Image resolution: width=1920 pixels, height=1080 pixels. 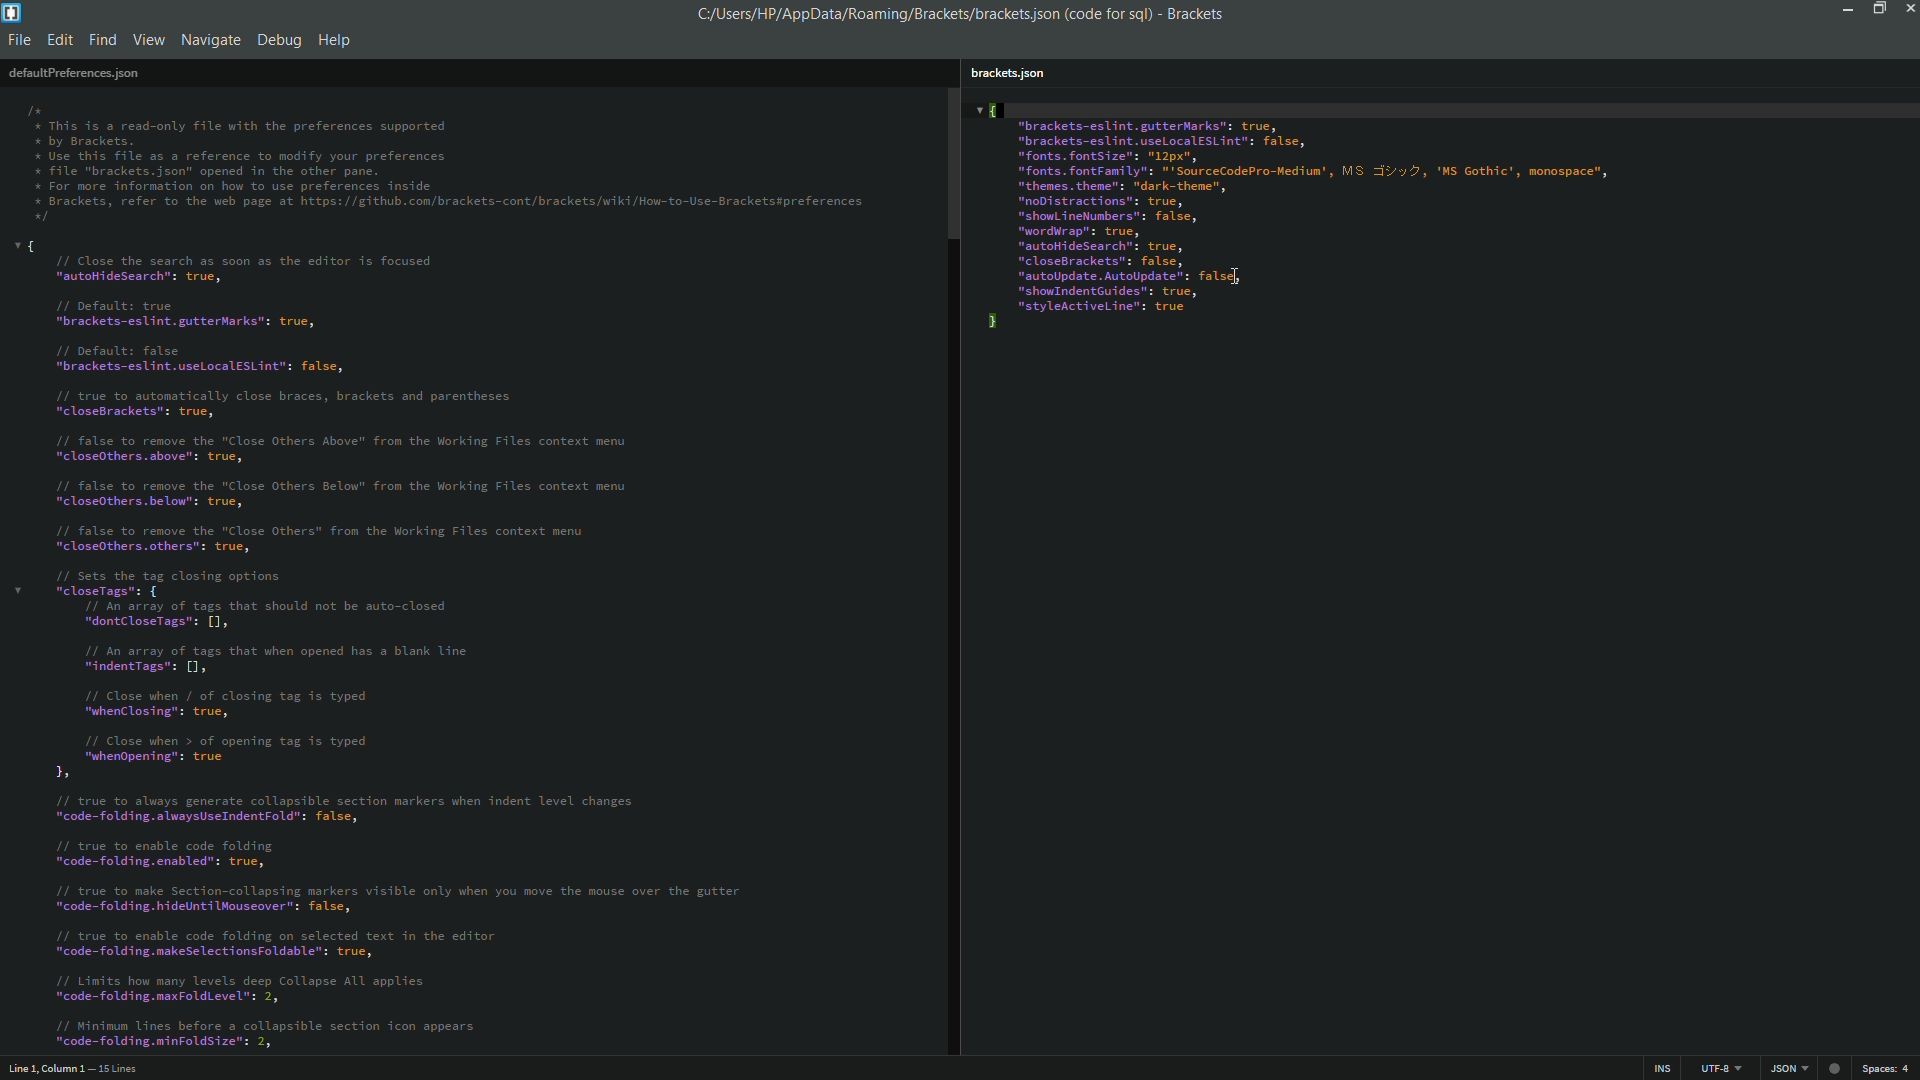 I want to click on brackets.json, so click(x=1006, y=74).